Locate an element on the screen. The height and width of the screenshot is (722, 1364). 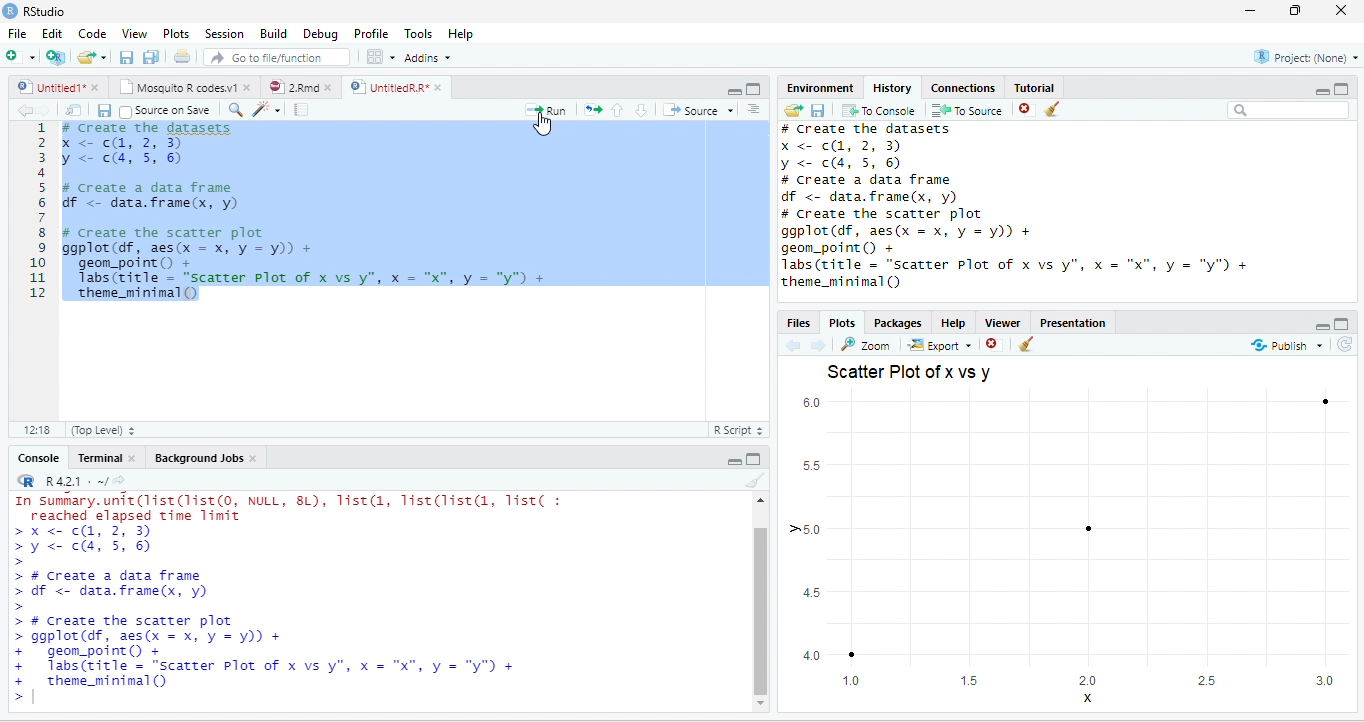
Show in new window is located at coordinates (75, 111).